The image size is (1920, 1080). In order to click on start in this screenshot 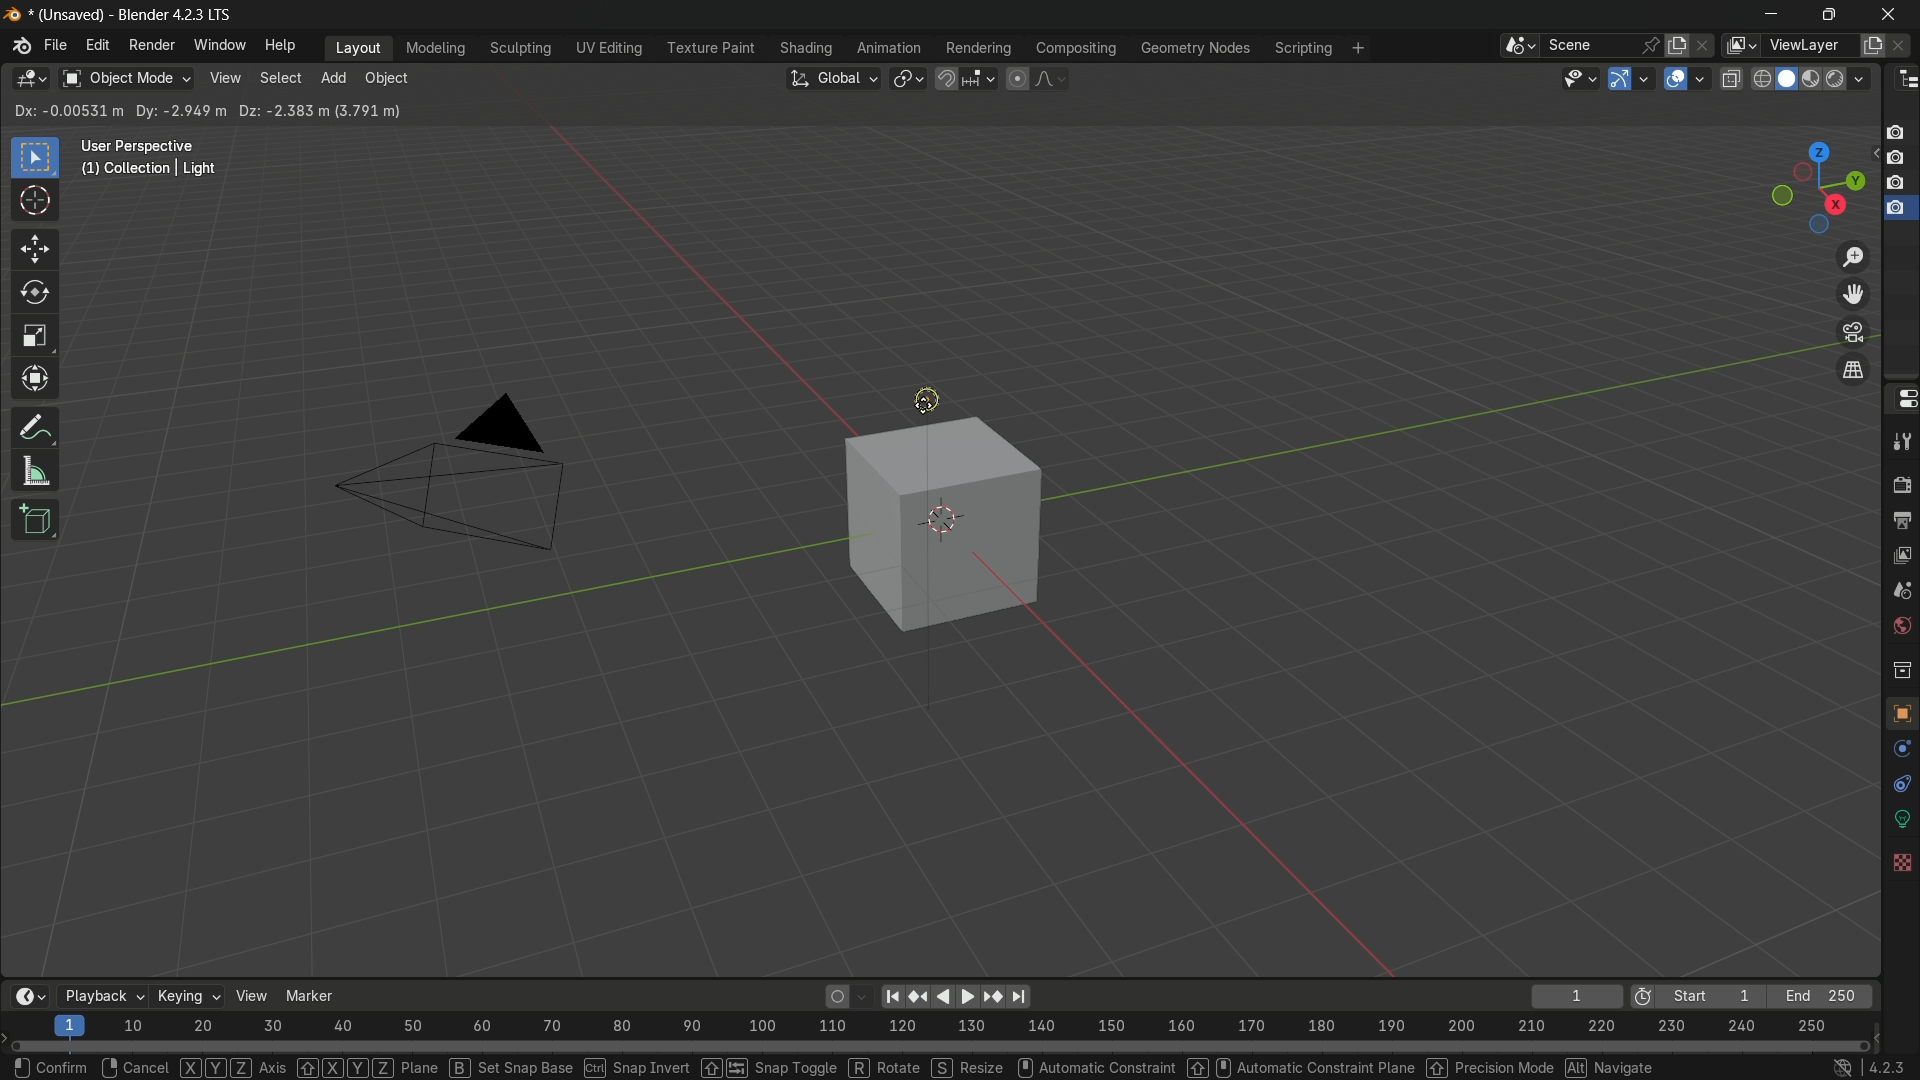, I will do `click(1695, 995)`.